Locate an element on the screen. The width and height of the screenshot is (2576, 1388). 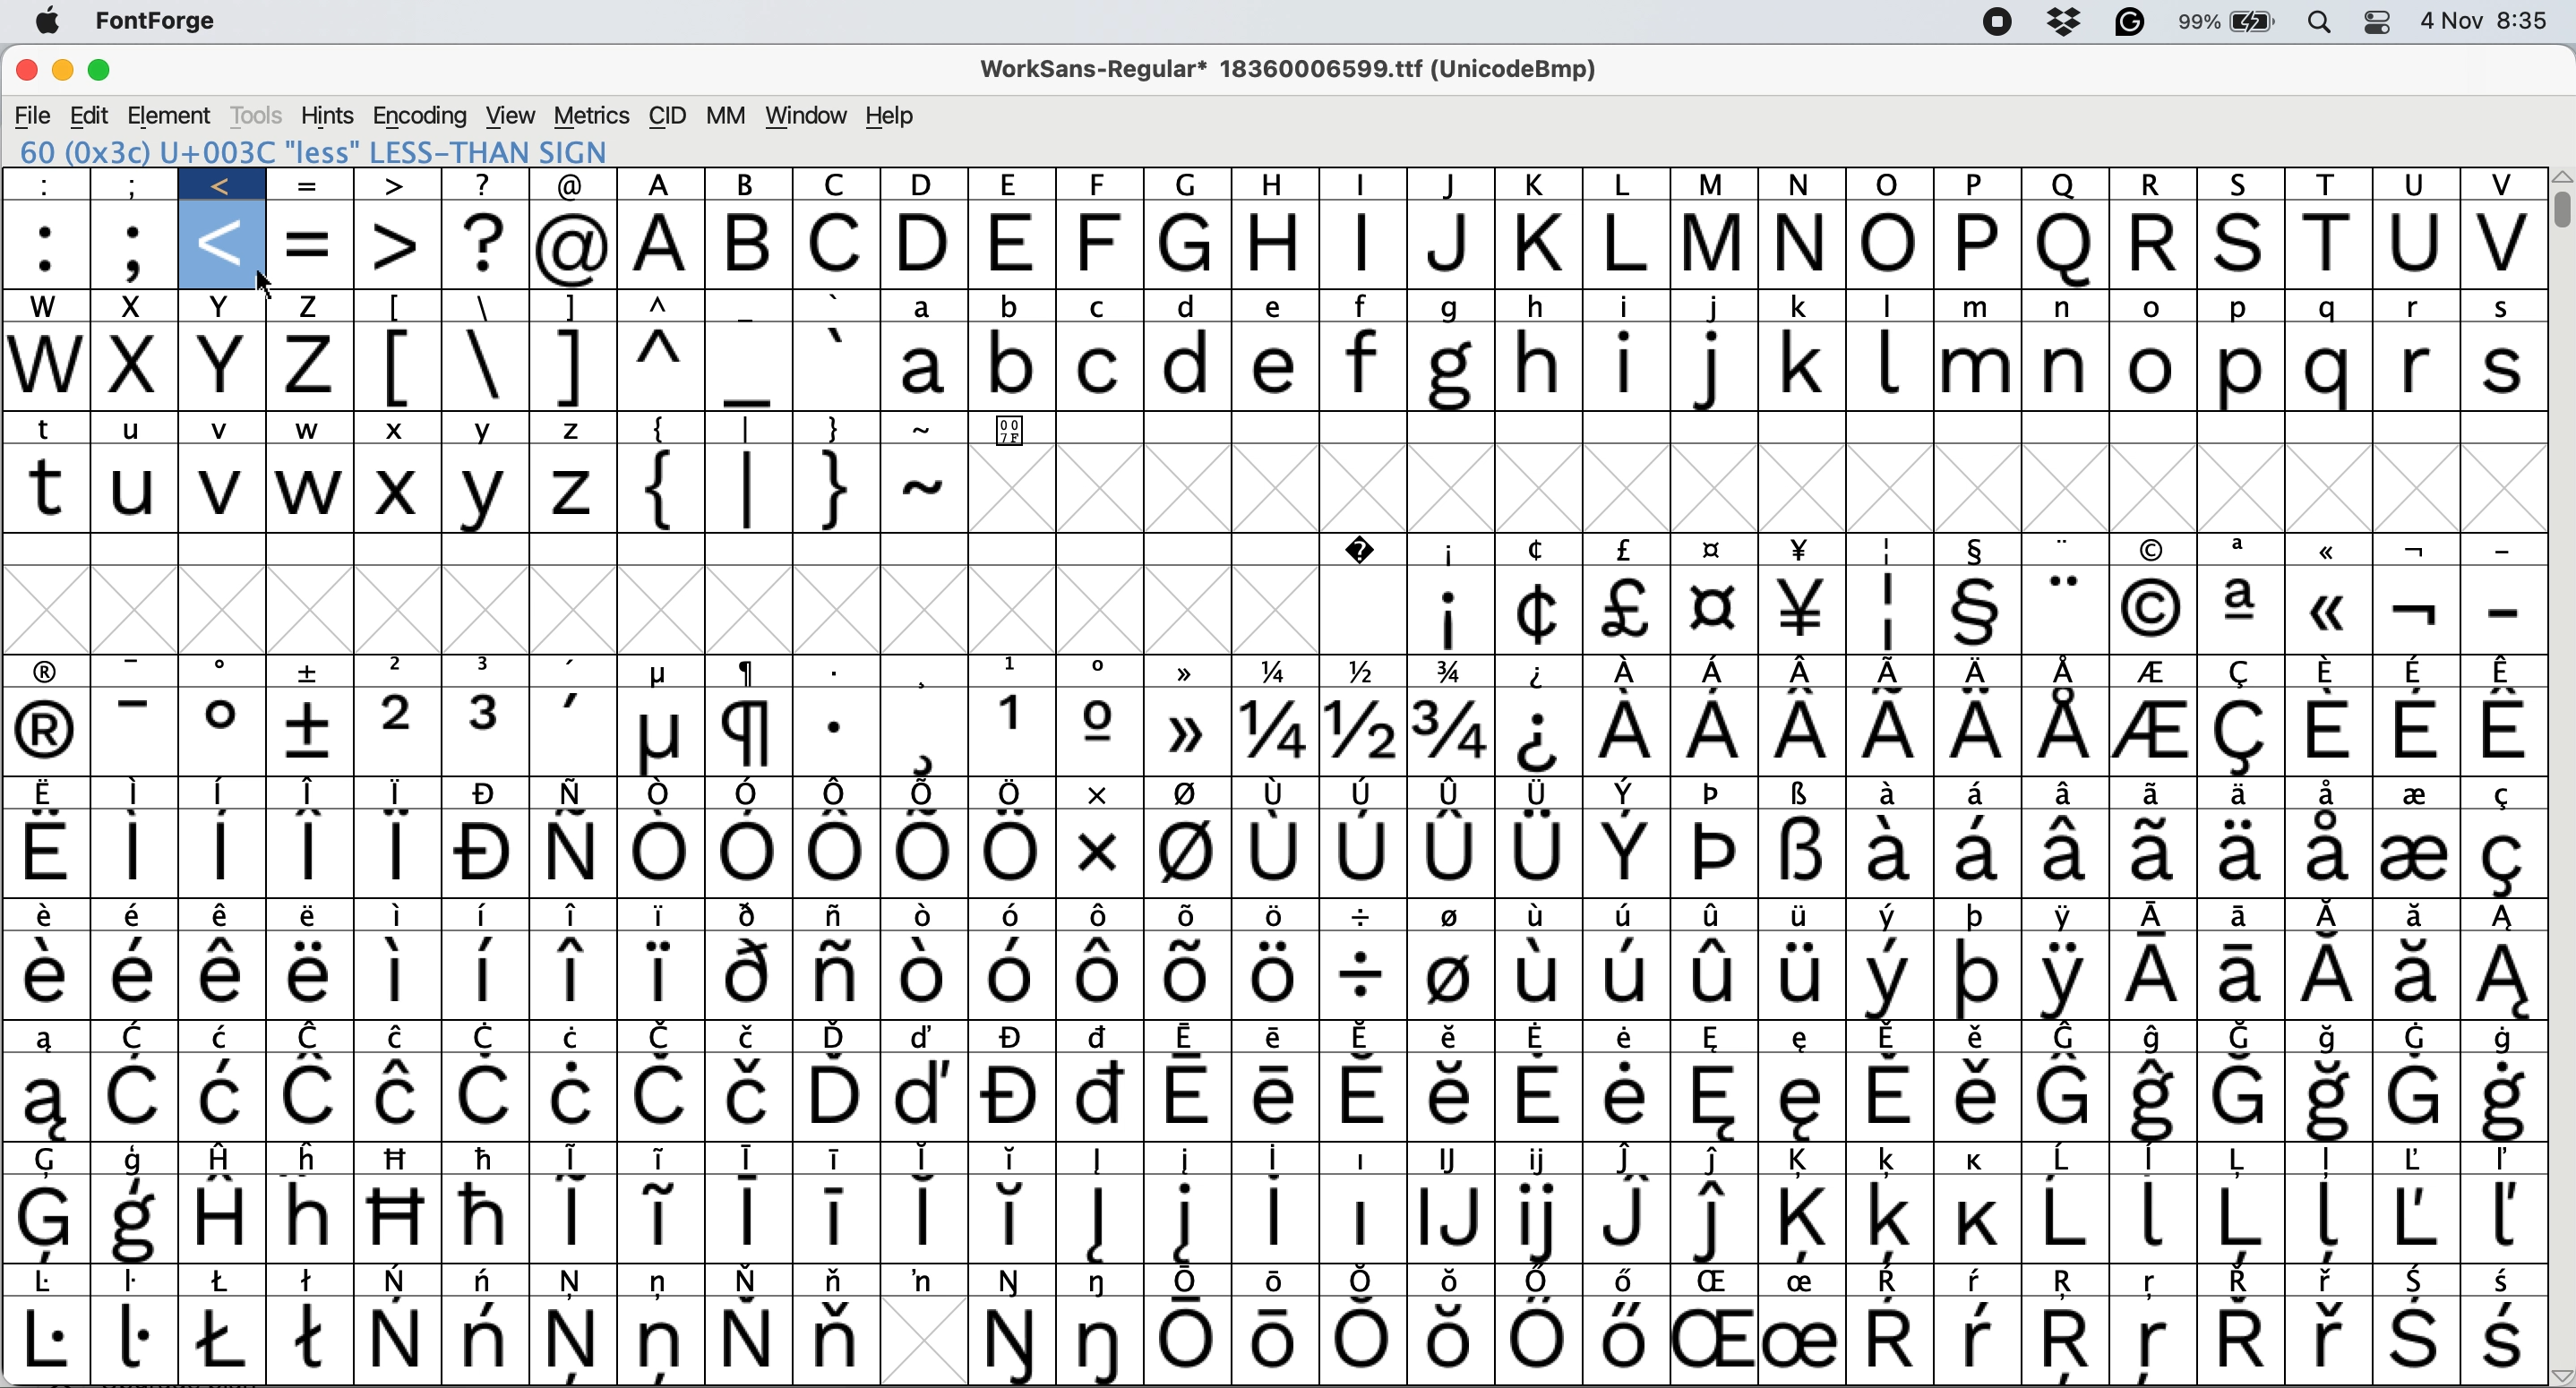
symbol is located at coordinates (1451, 1098).